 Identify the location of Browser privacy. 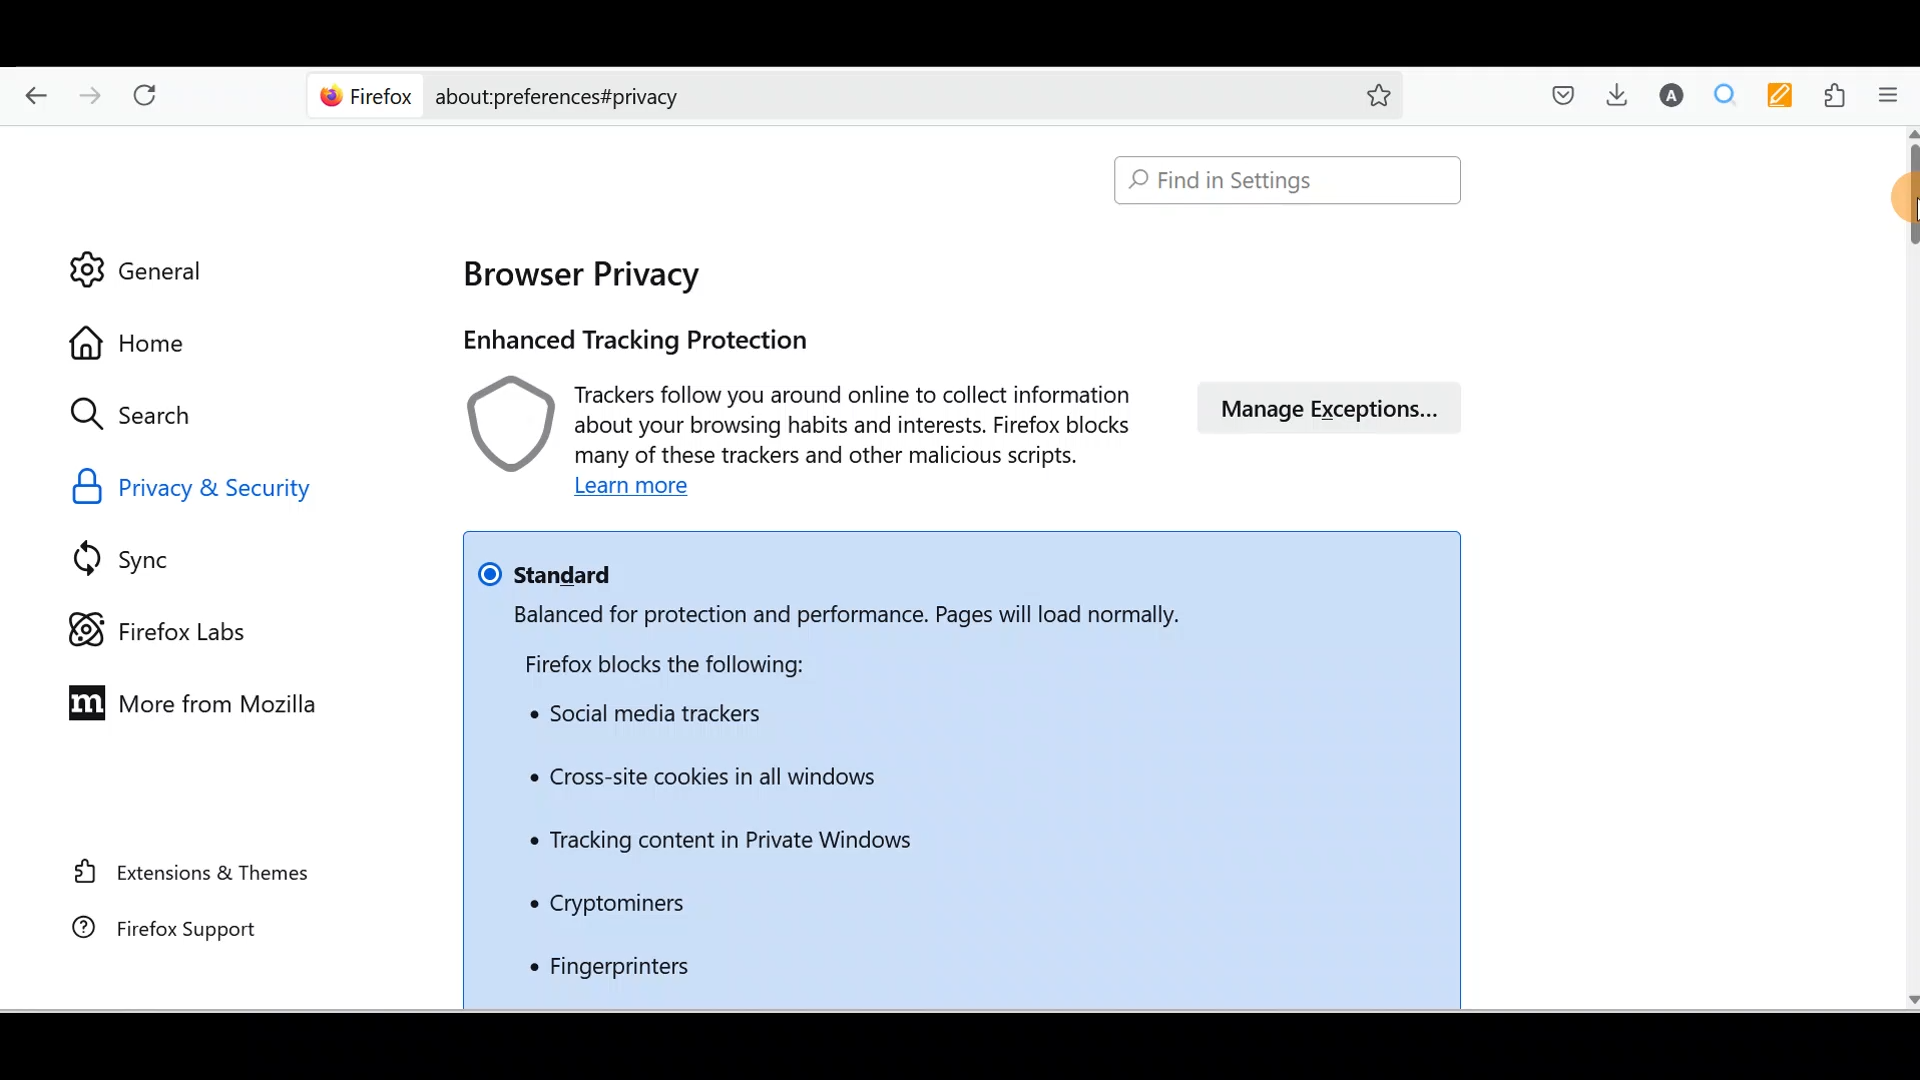
(583, 273).